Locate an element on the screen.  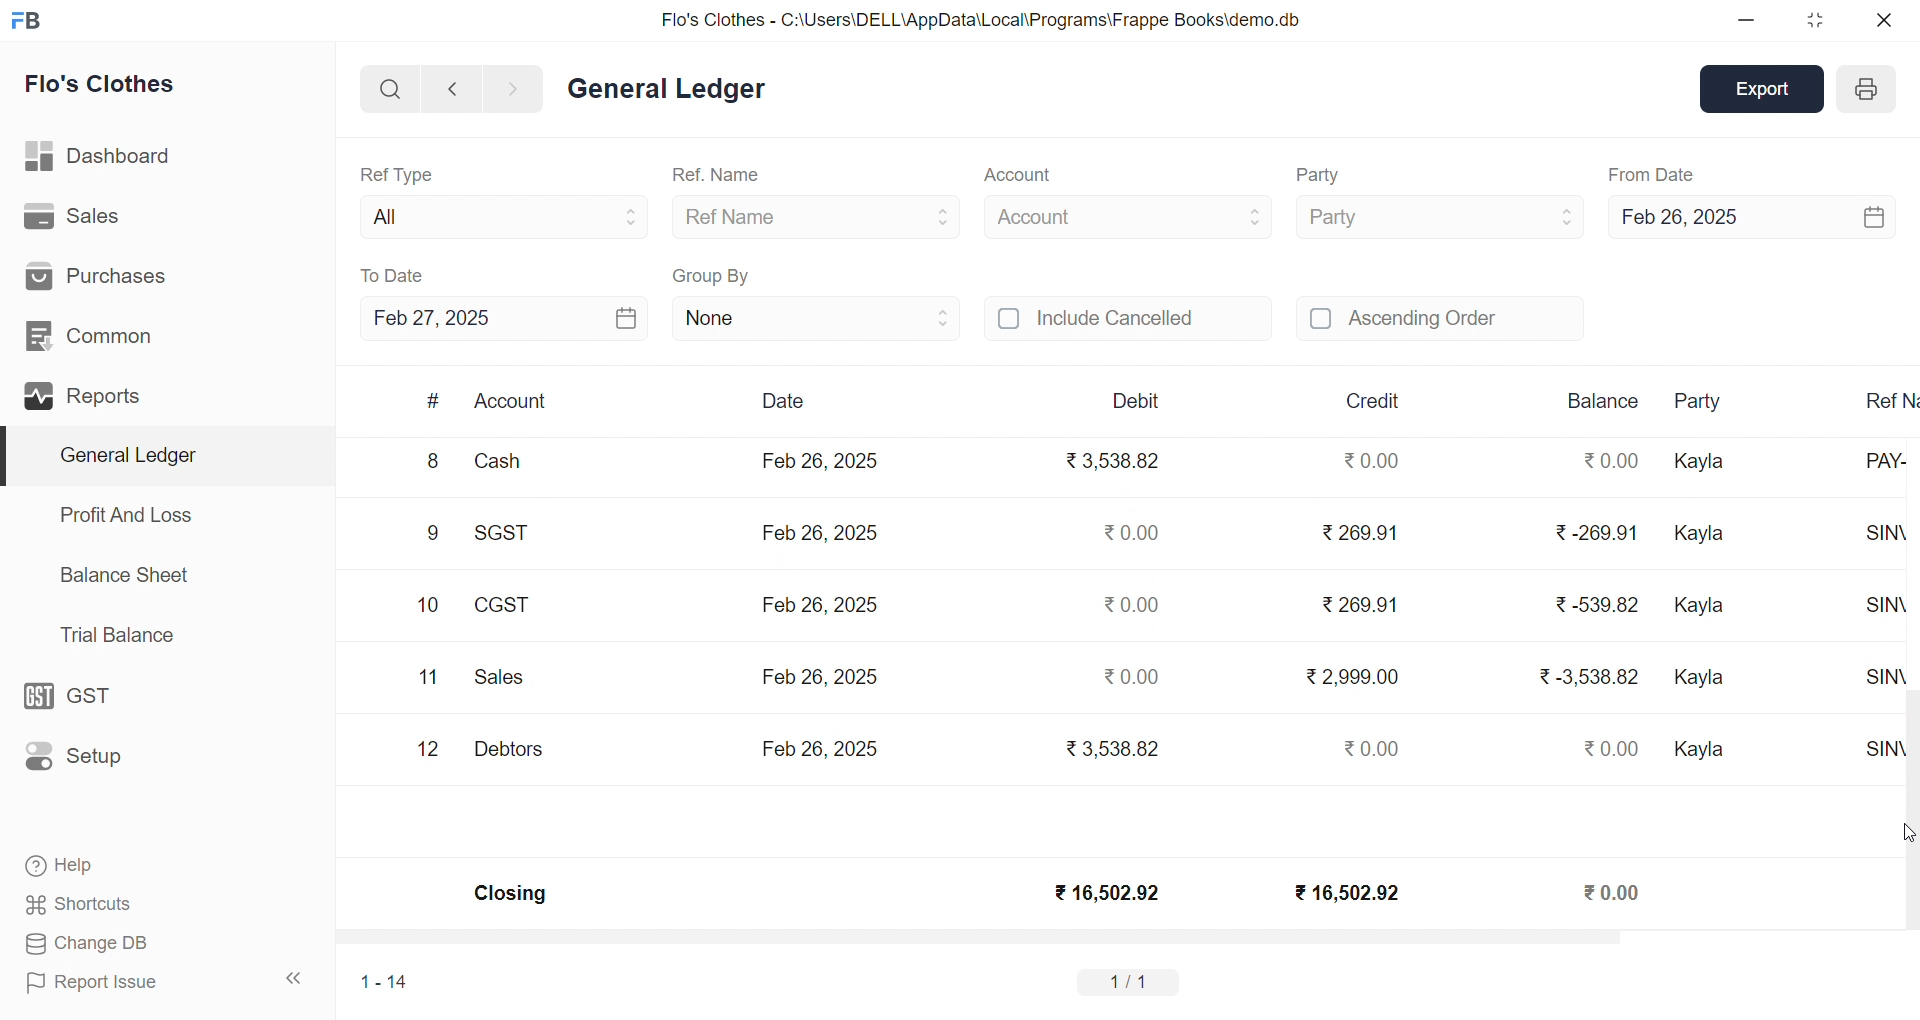
Shortcuts is located at coordinates (79, 901).